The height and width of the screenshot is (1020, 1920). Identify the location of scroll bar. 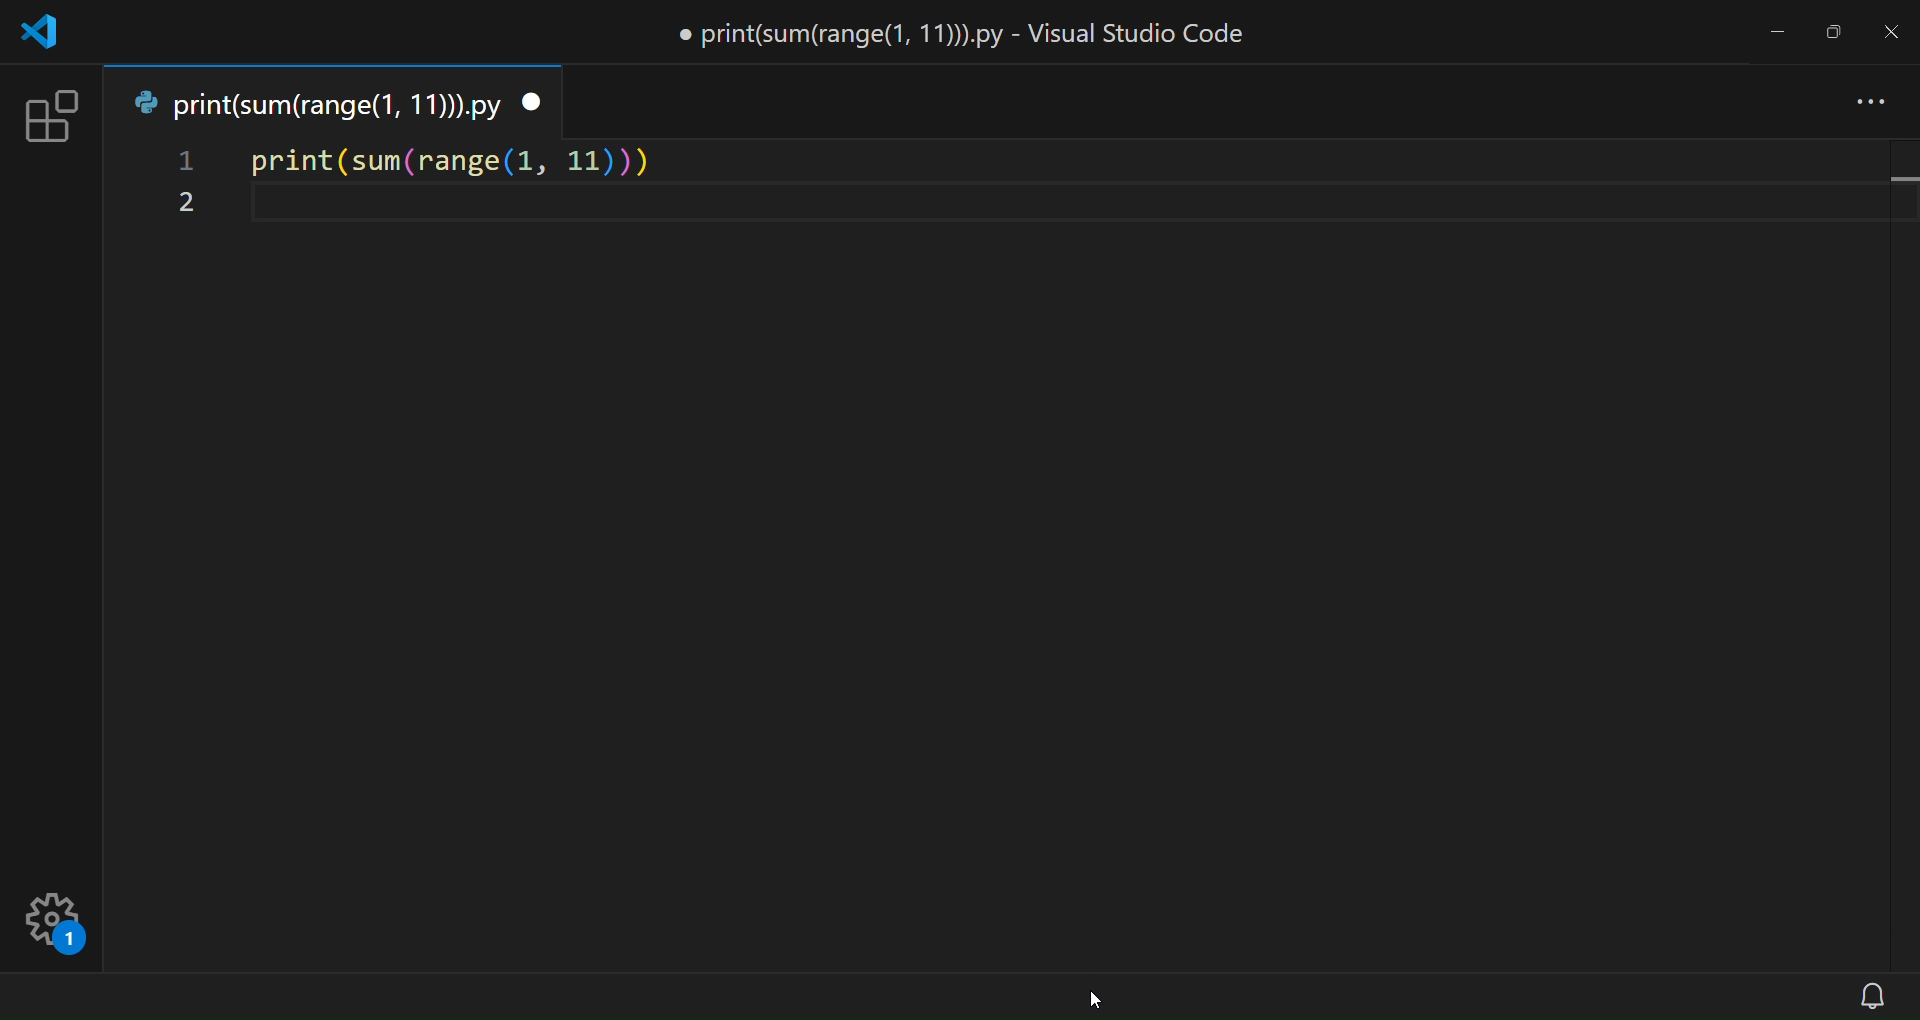
(1900, 554).